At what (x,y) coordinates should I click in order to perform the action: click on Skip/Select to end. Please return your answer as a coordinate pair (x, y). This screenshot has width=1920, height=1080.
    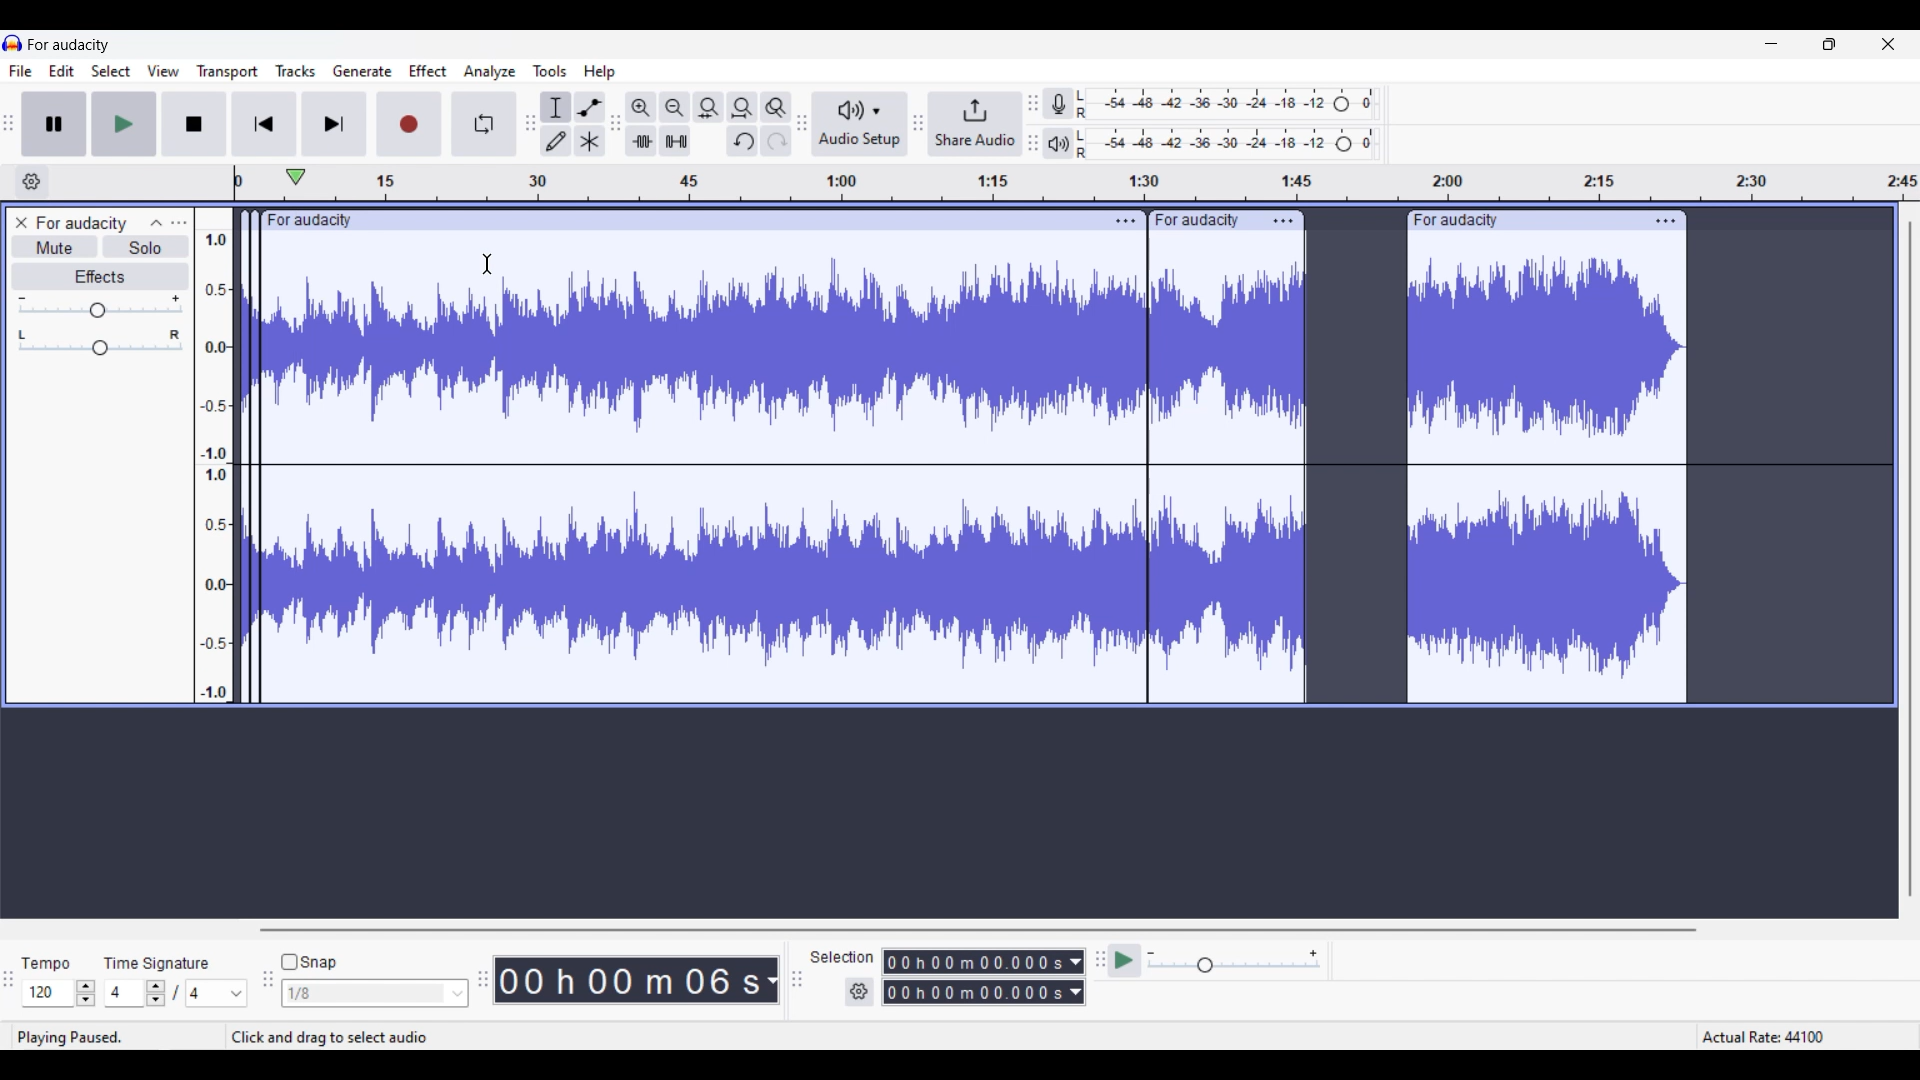
    Looking at the image, I should click on (336, 123).